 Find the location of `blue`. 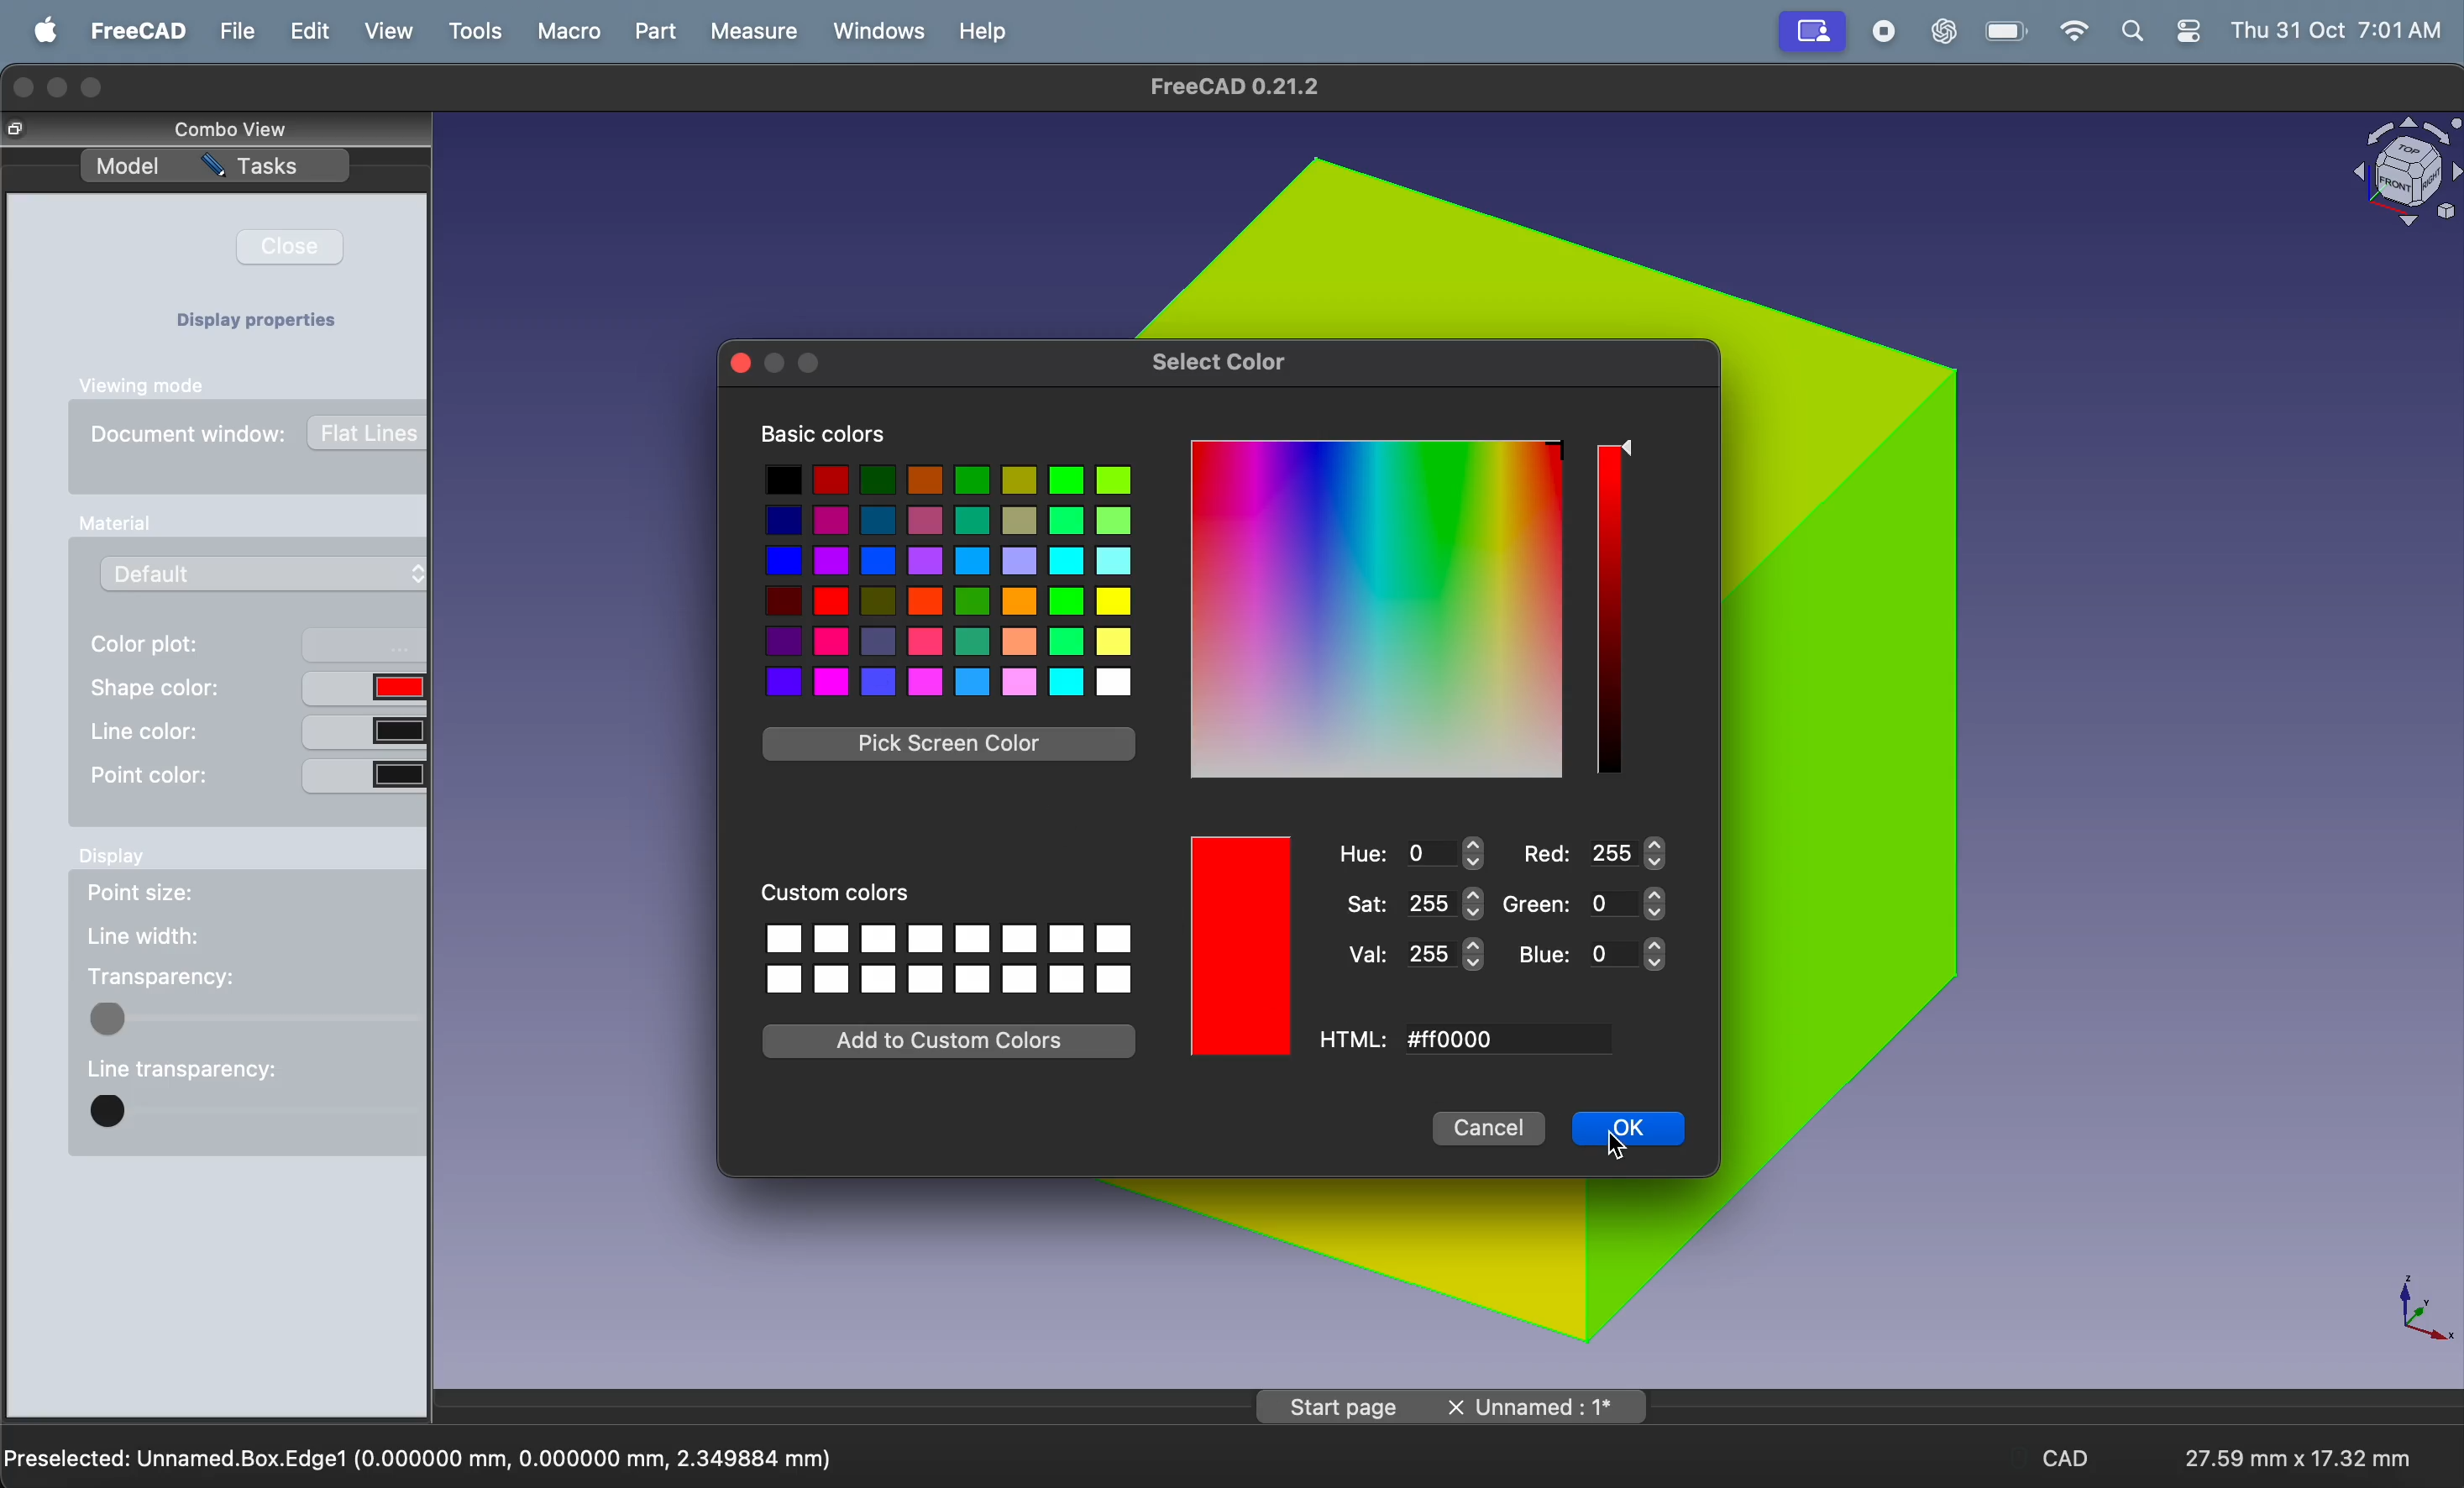

blue is located at coordinates (1587, 956).